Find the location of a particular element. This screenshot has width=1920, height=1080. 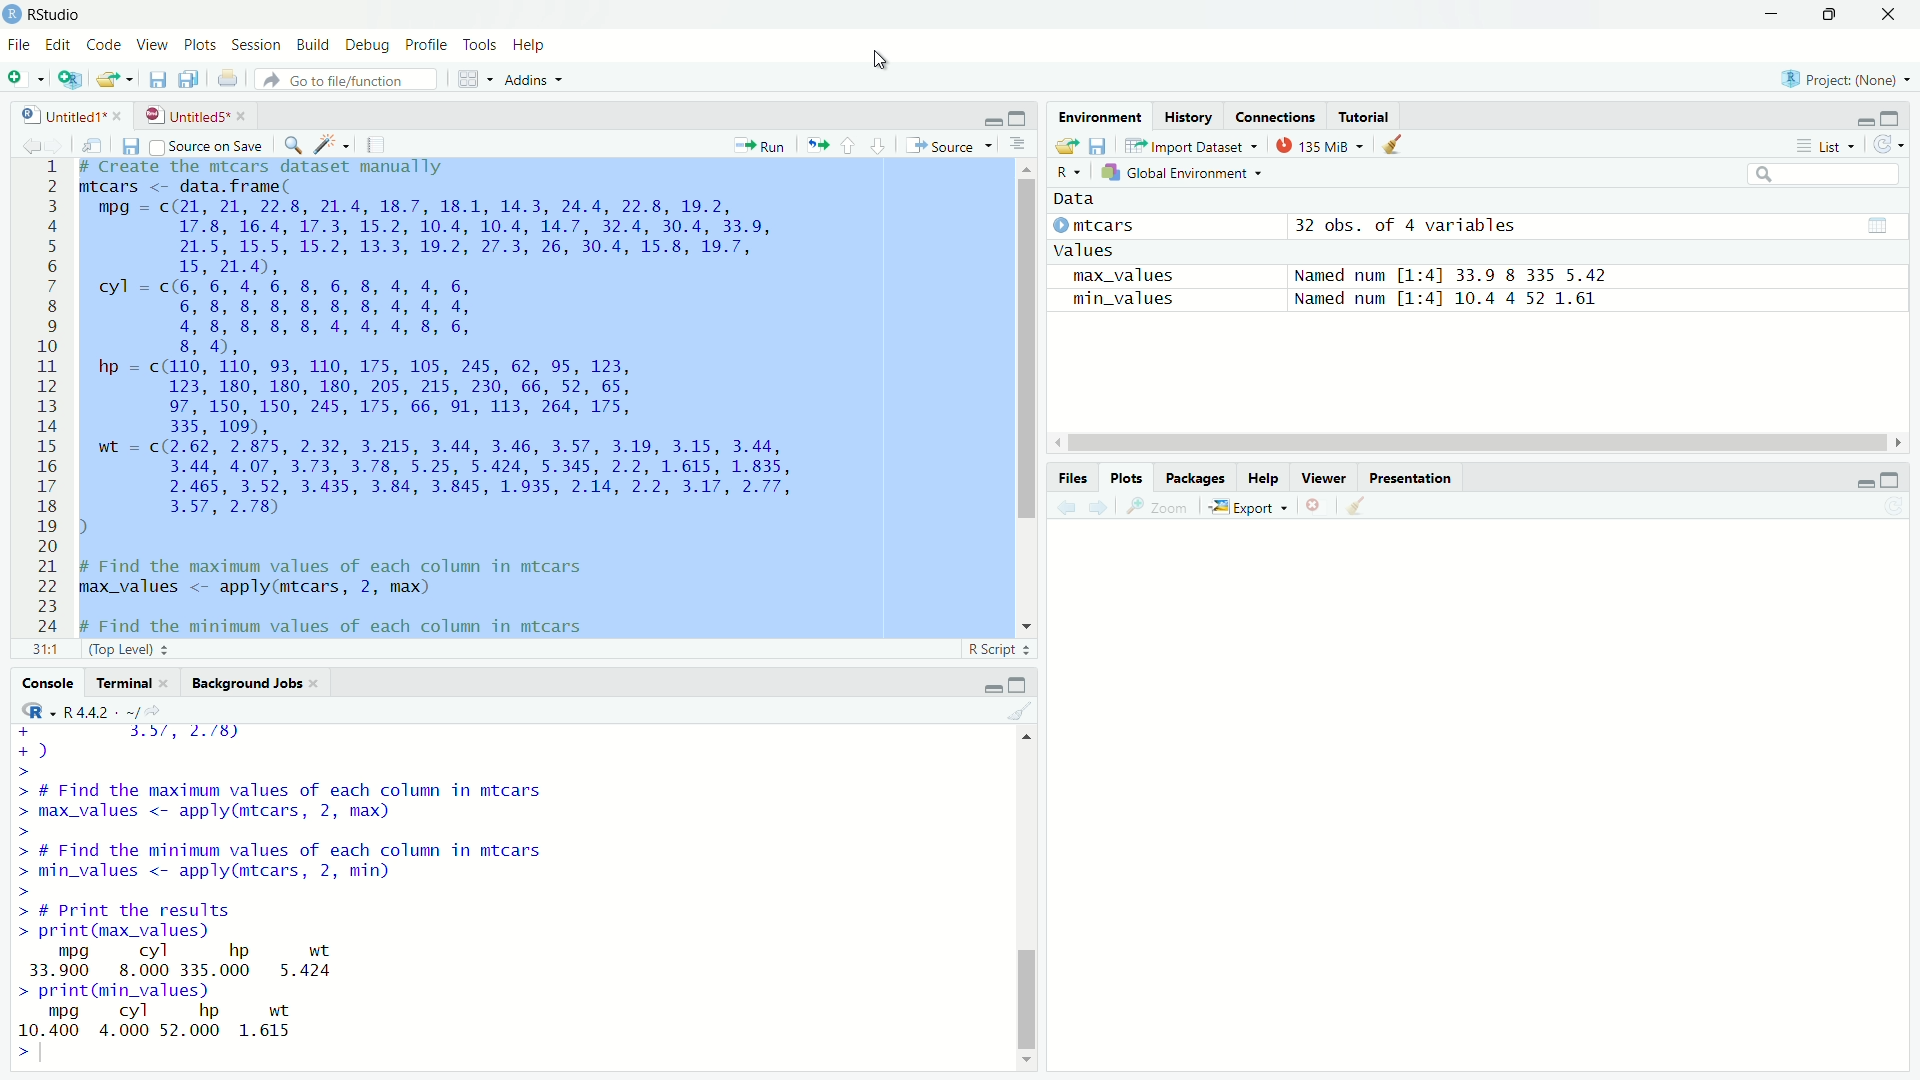

cursor is located at coordinates (879, 62).